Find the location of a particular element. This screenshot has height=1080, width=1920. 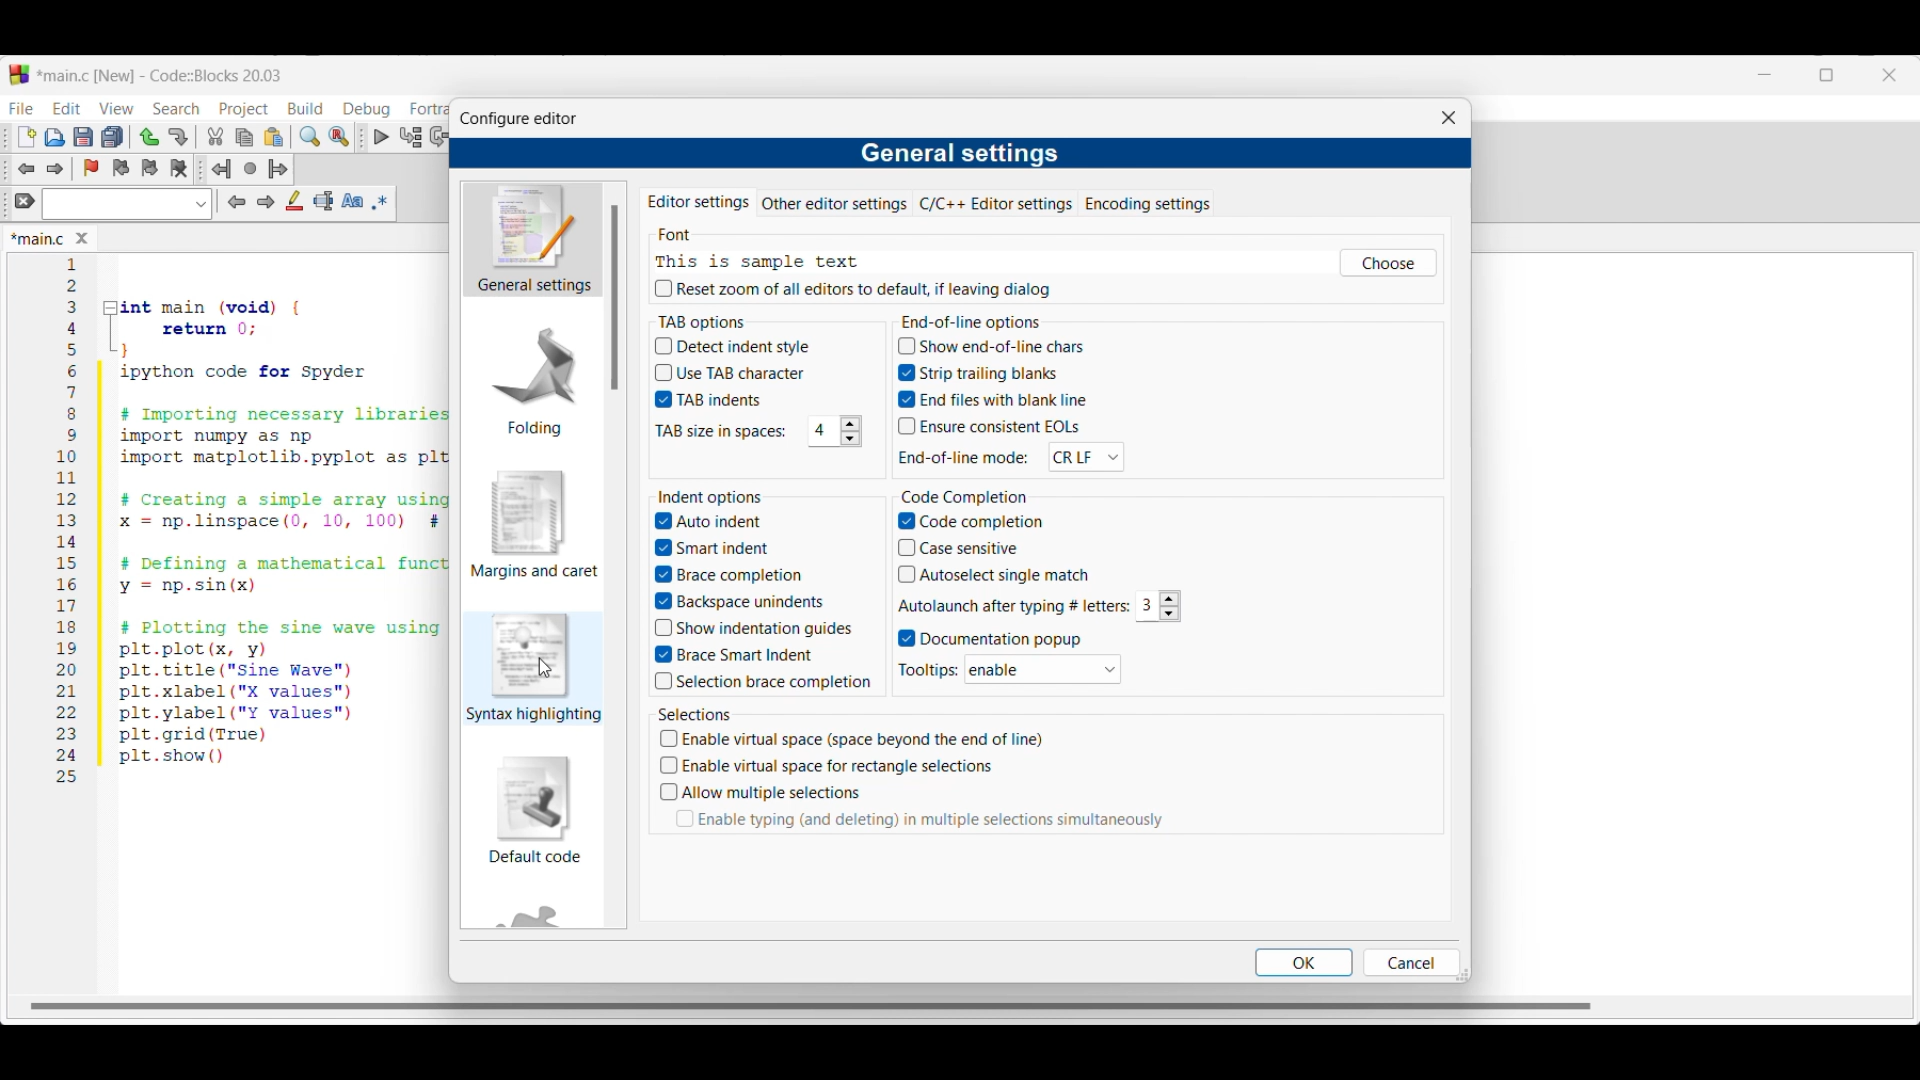

Case sensitive is located at coordinates (956, 548).